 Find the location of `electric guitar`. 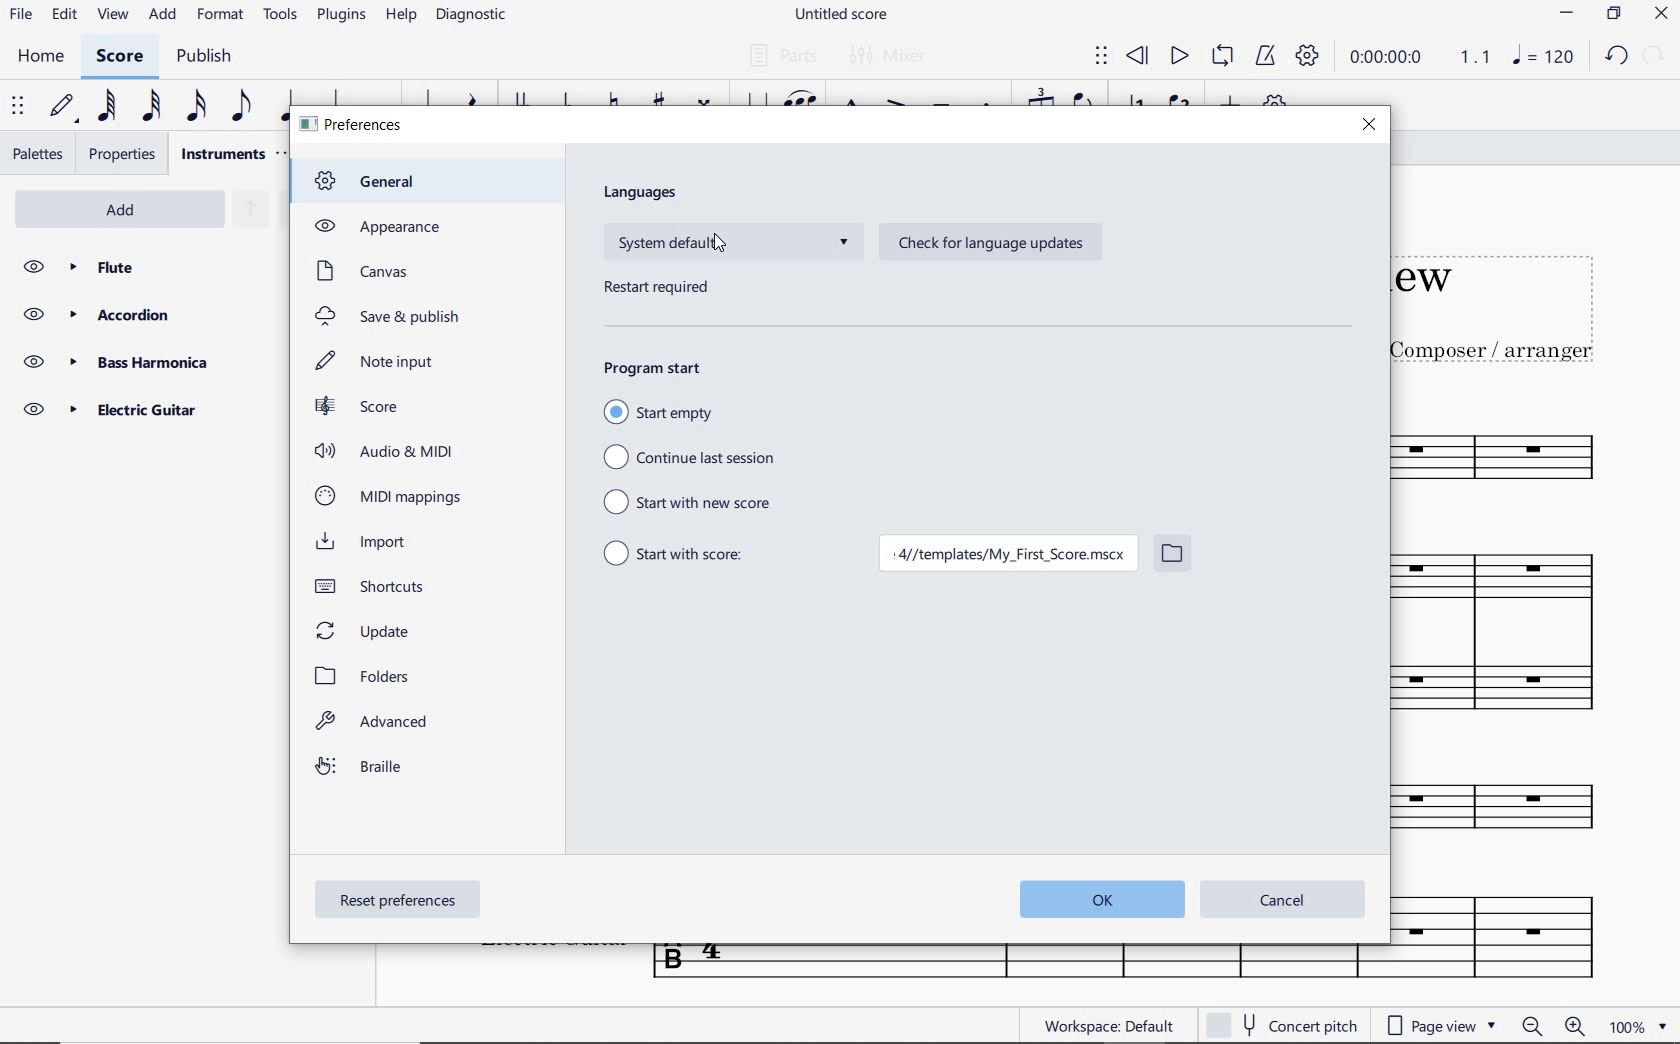

electric guitar is located at coordinates (140, 409).